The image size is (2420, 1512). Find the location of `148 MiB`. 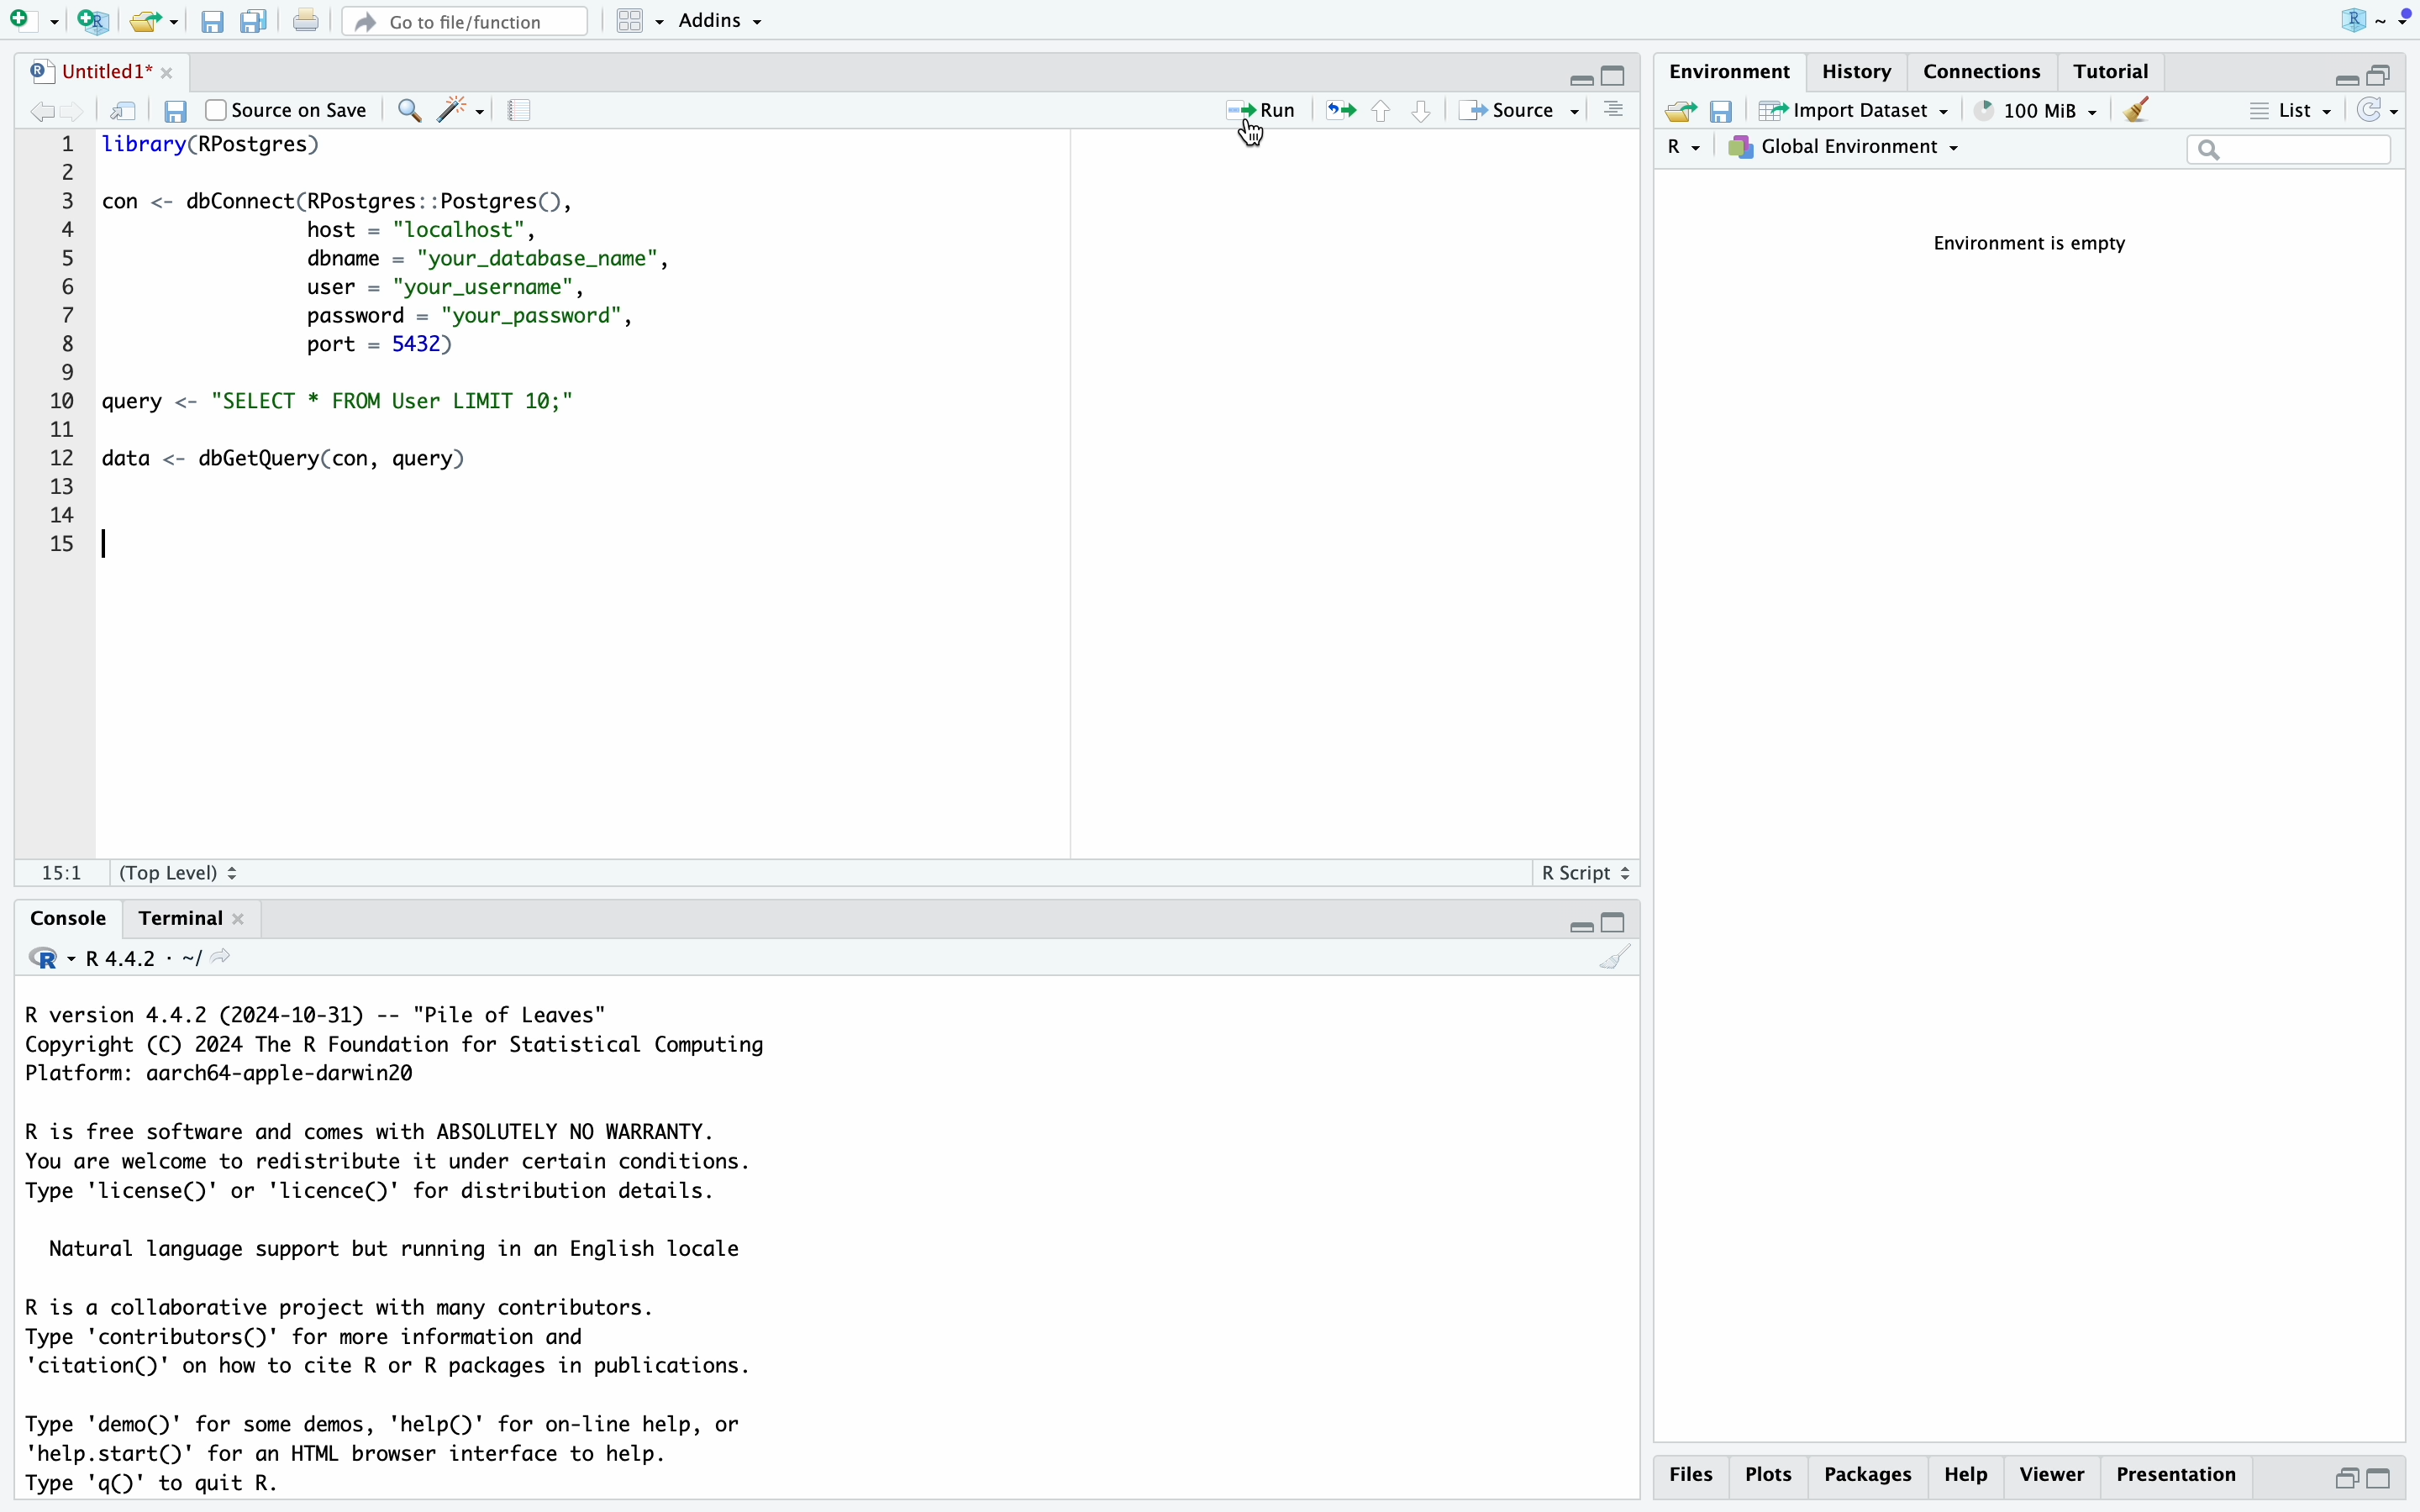

148 MiB is located at coordinates (2036, 111).